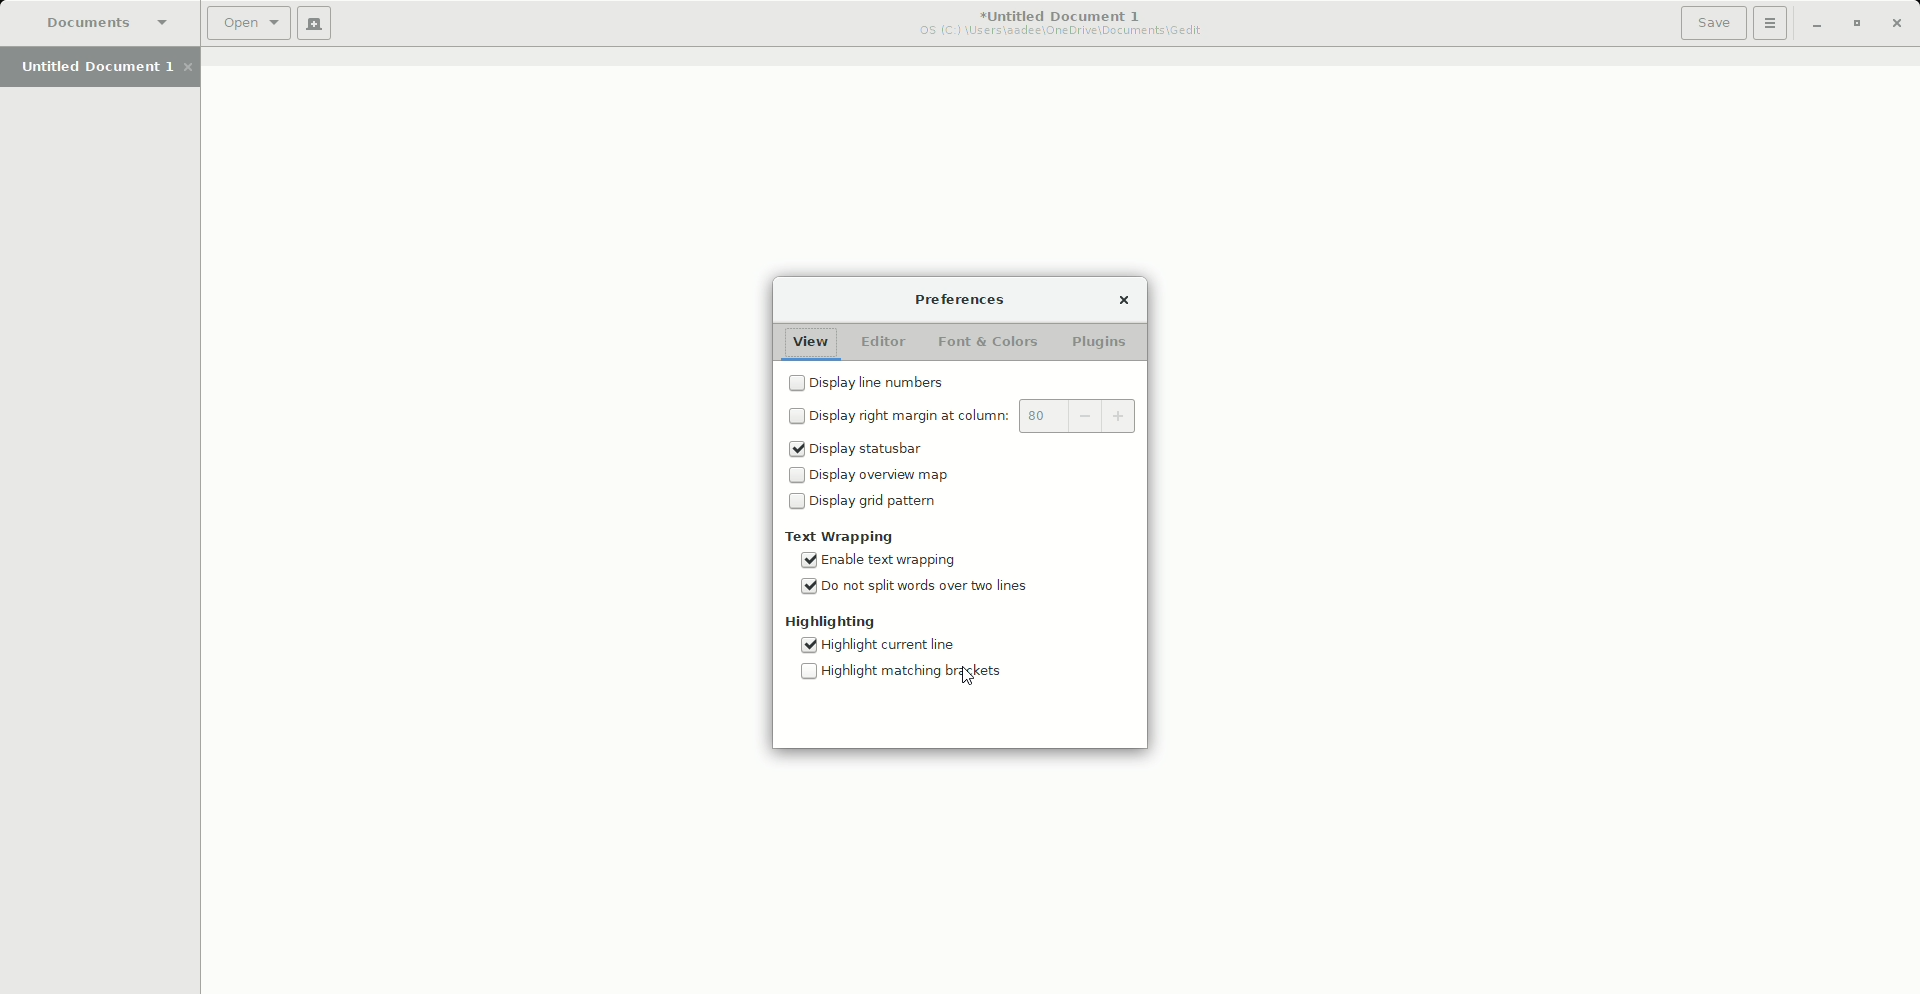 The height and width of the screenshot is (994, 1920). What do you see at coordinates (1050, 22) in the screenshot?
I see `Untitled Document` at bounding box center [1050, 22].